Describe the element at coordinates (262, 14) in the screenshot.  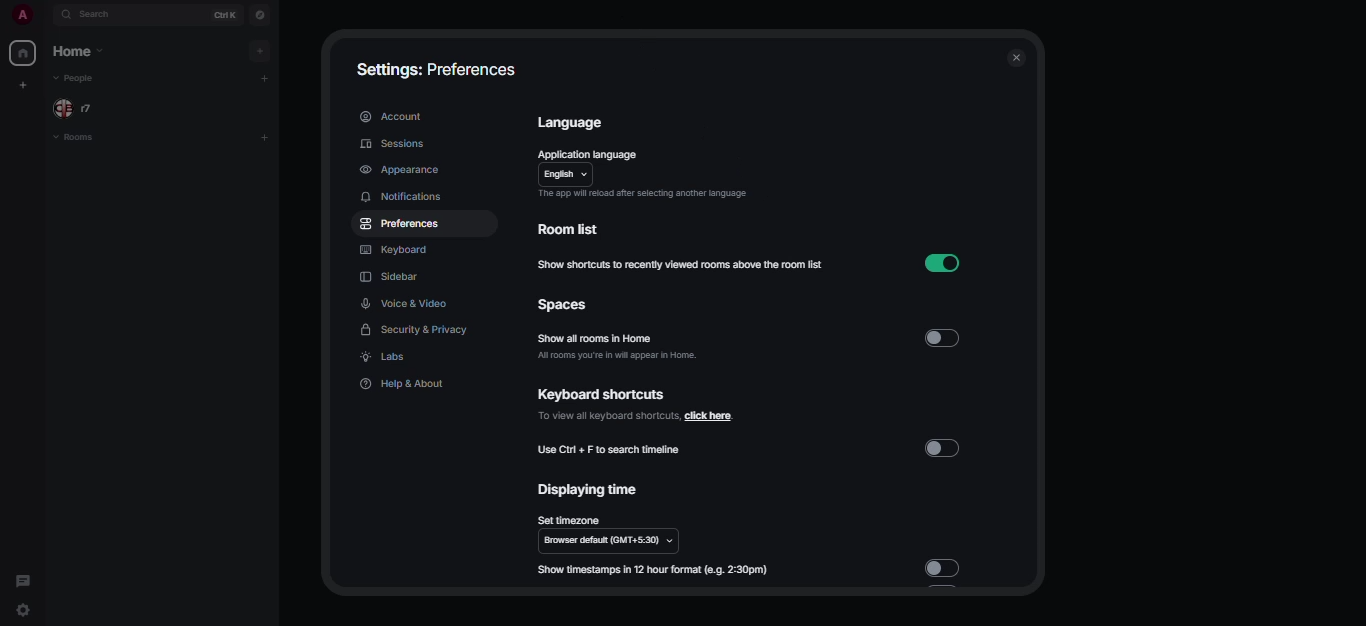
I see `navigator` at that location.